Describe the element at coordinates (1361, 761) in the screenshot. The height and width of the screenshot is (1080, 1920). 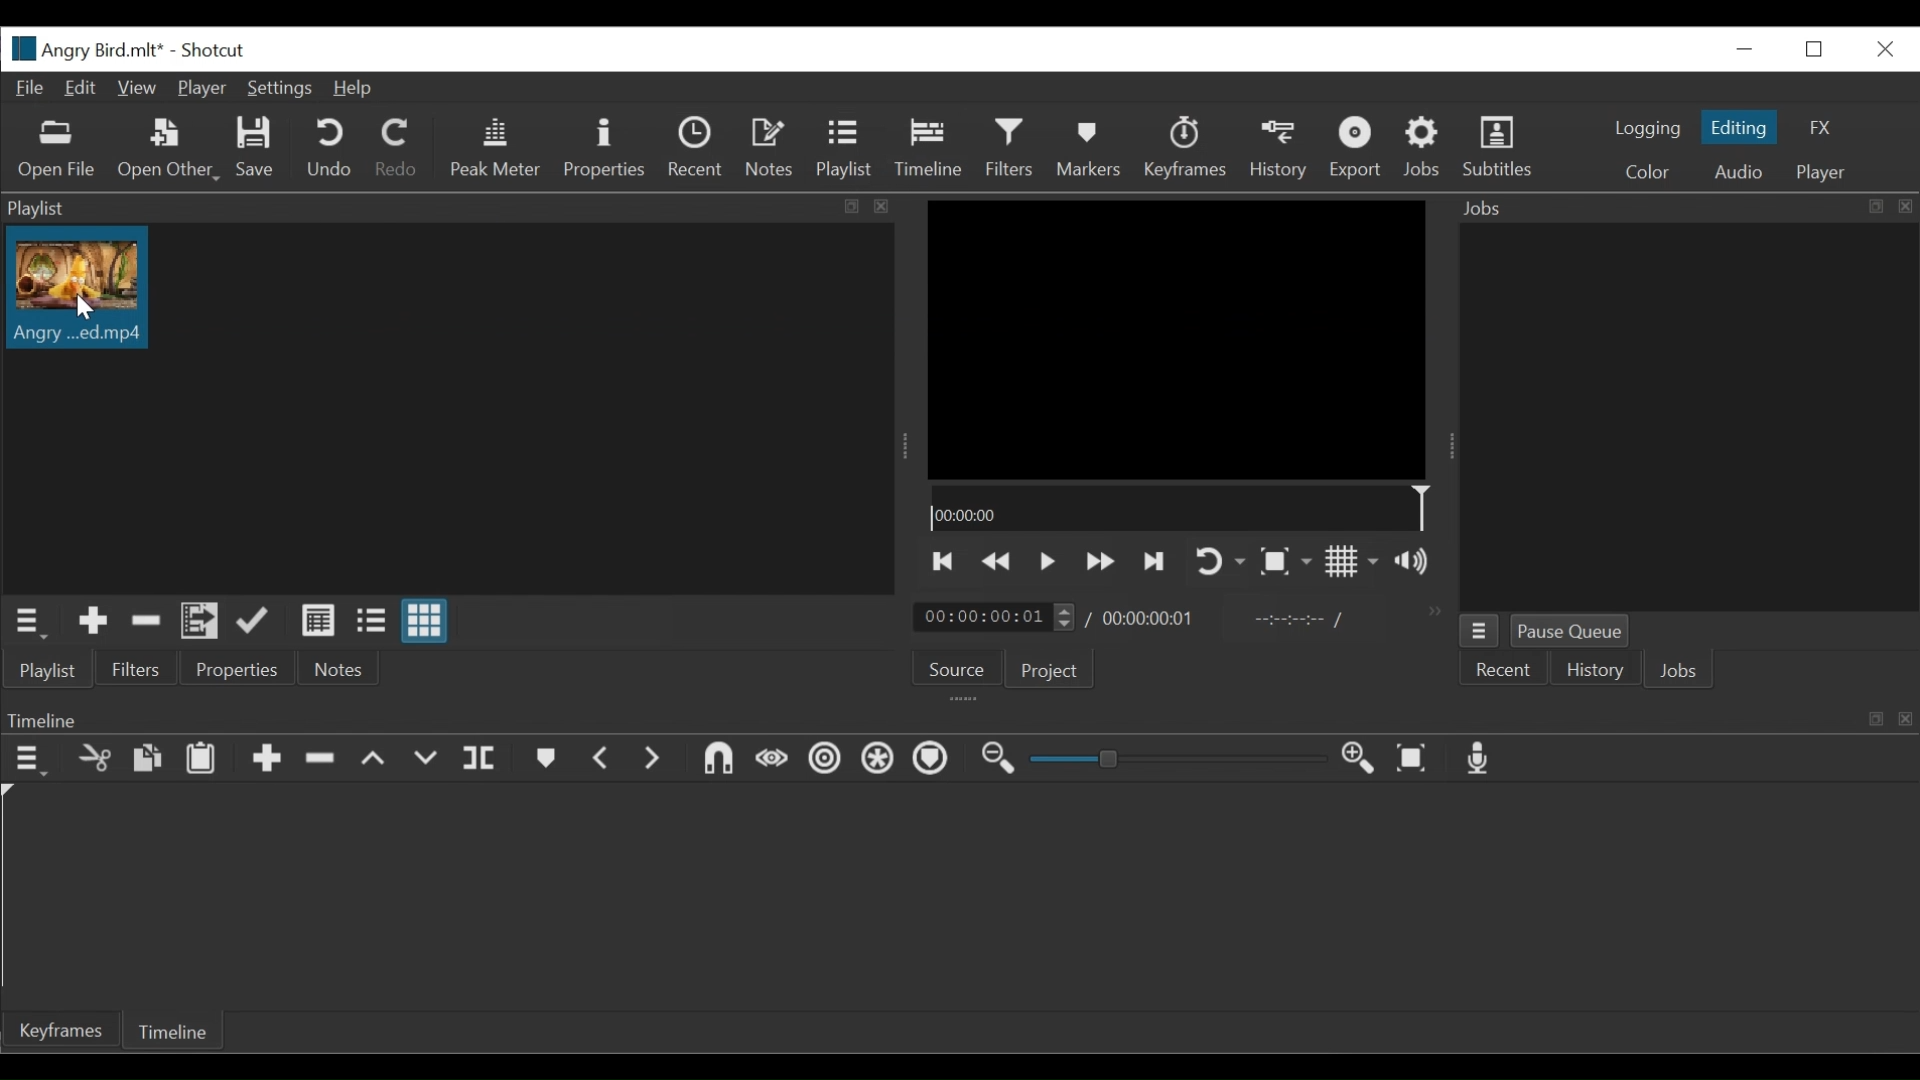
I see `Zoom timeline in` at that location.